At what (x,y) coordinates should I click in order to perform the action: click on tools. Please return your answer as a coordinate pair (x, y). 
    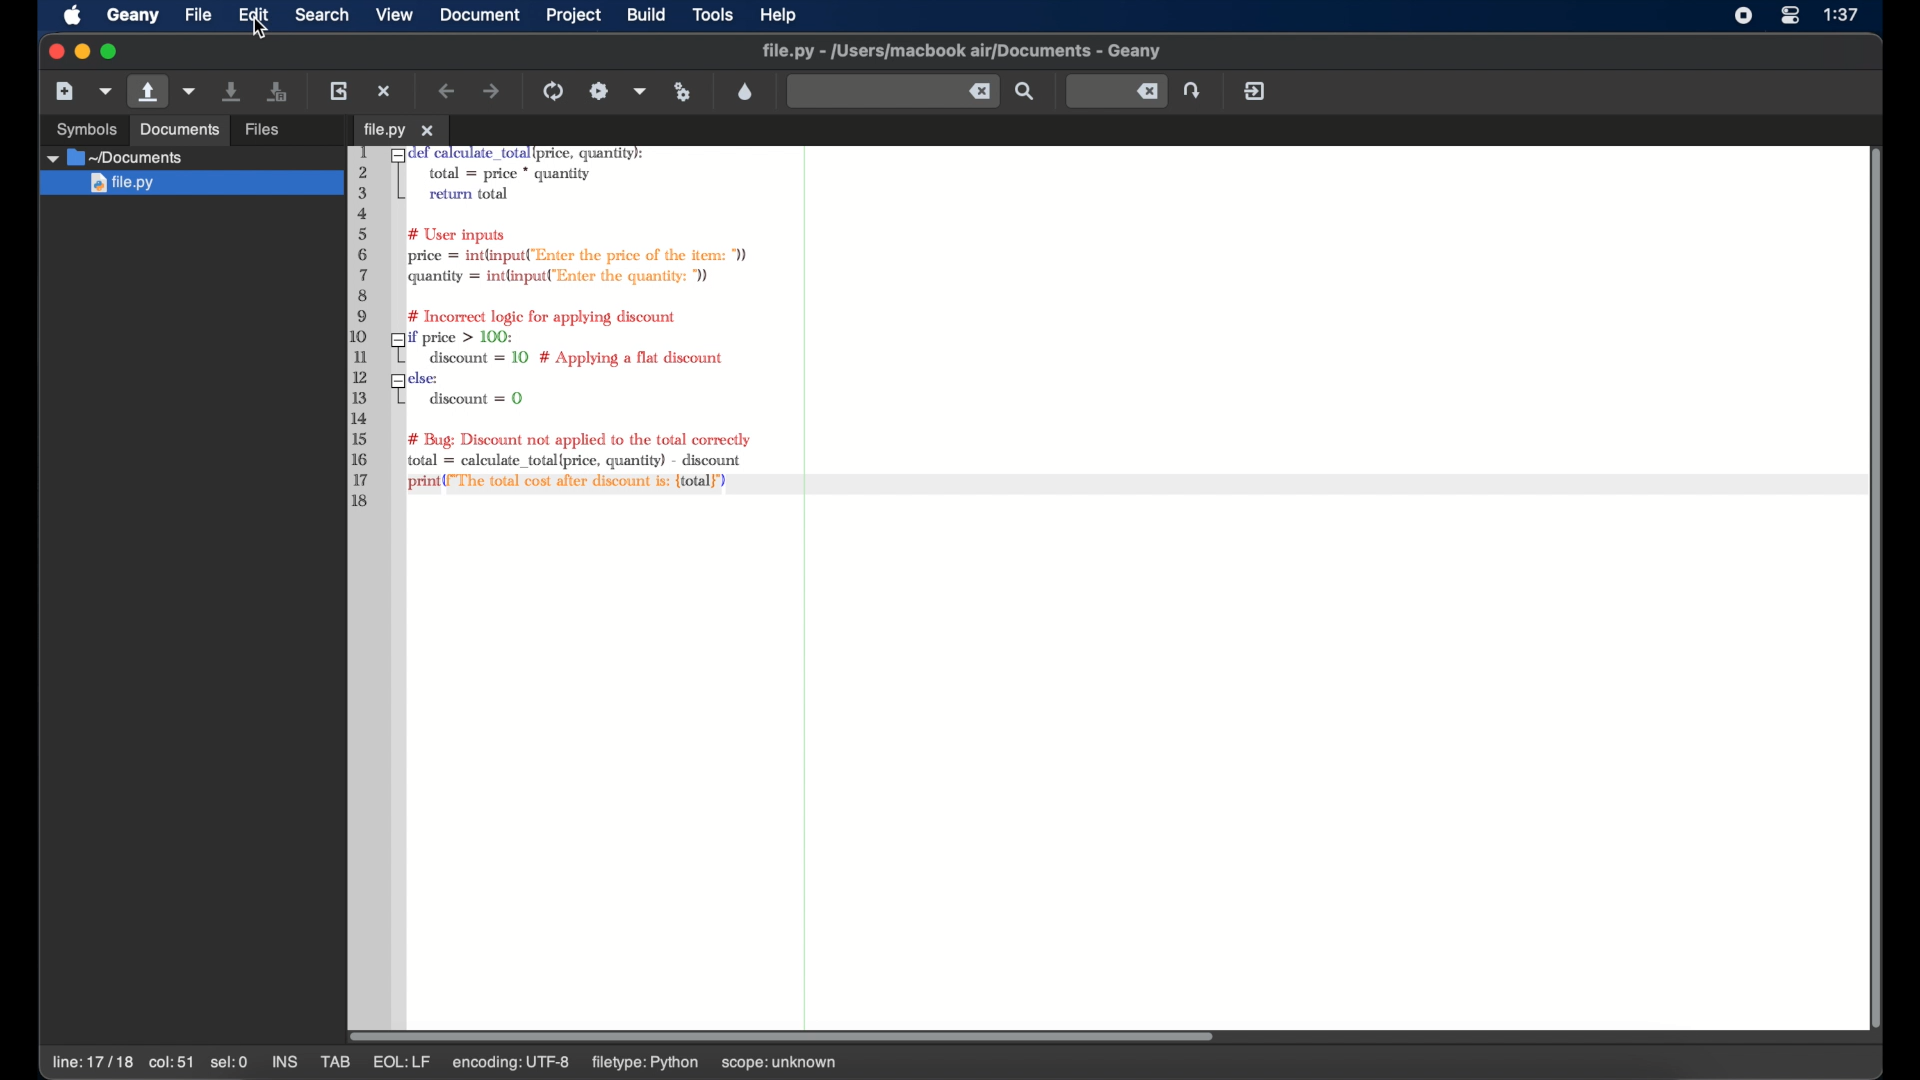
    Looking at the image, I should click on (713, 16).